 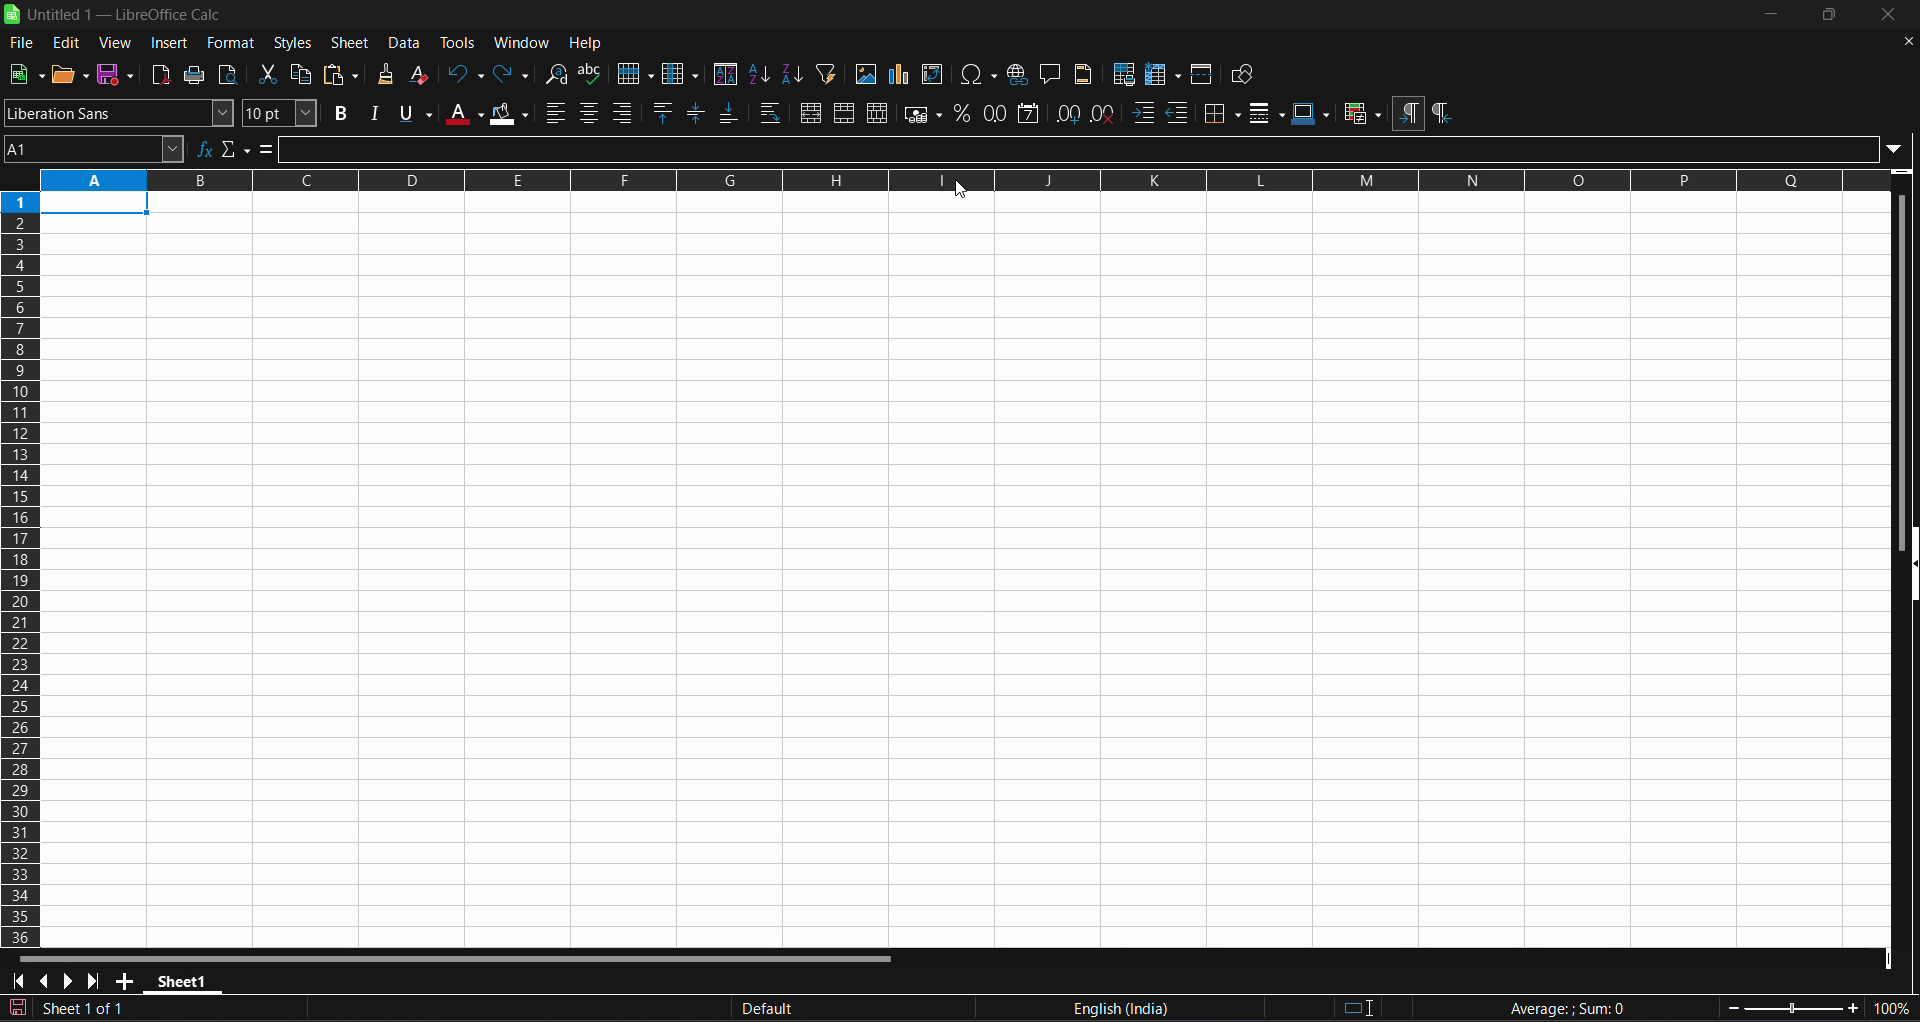 I want to click on remove decimal place, so click(x=1102, y=115).